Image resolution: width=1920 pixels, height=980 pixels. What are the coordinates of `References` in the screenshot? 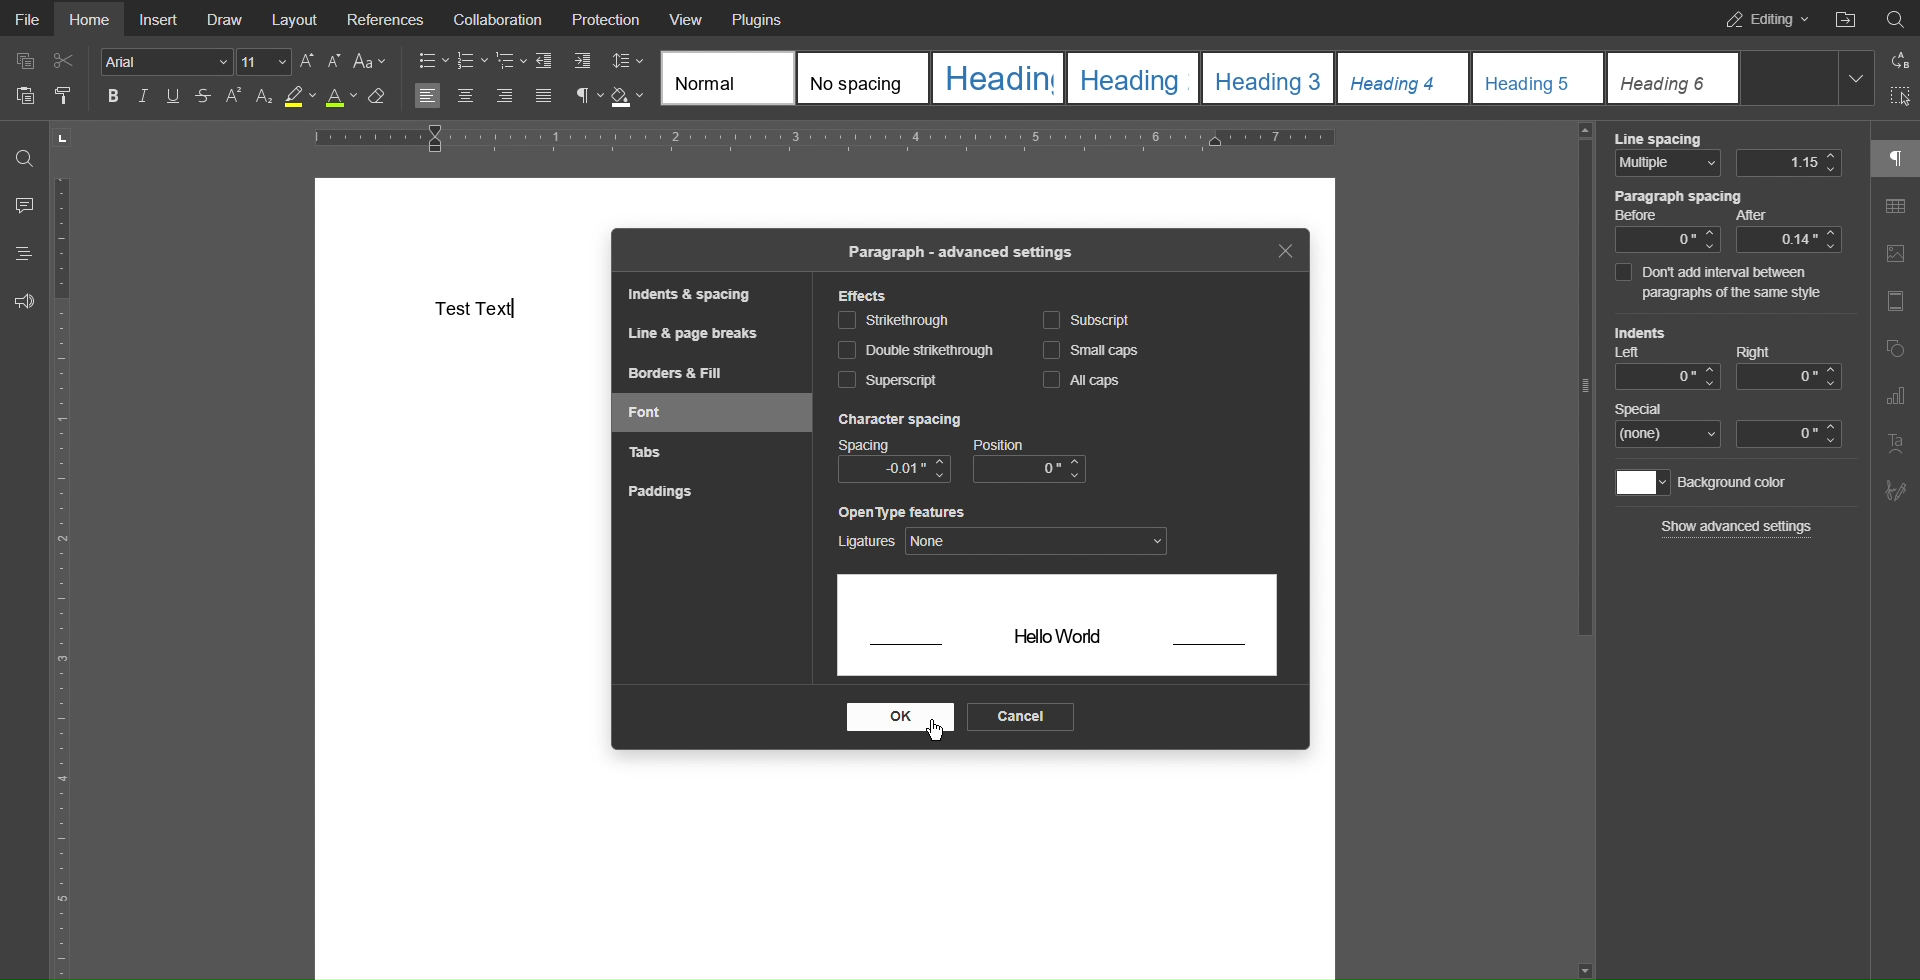 It's located at (386, 18).